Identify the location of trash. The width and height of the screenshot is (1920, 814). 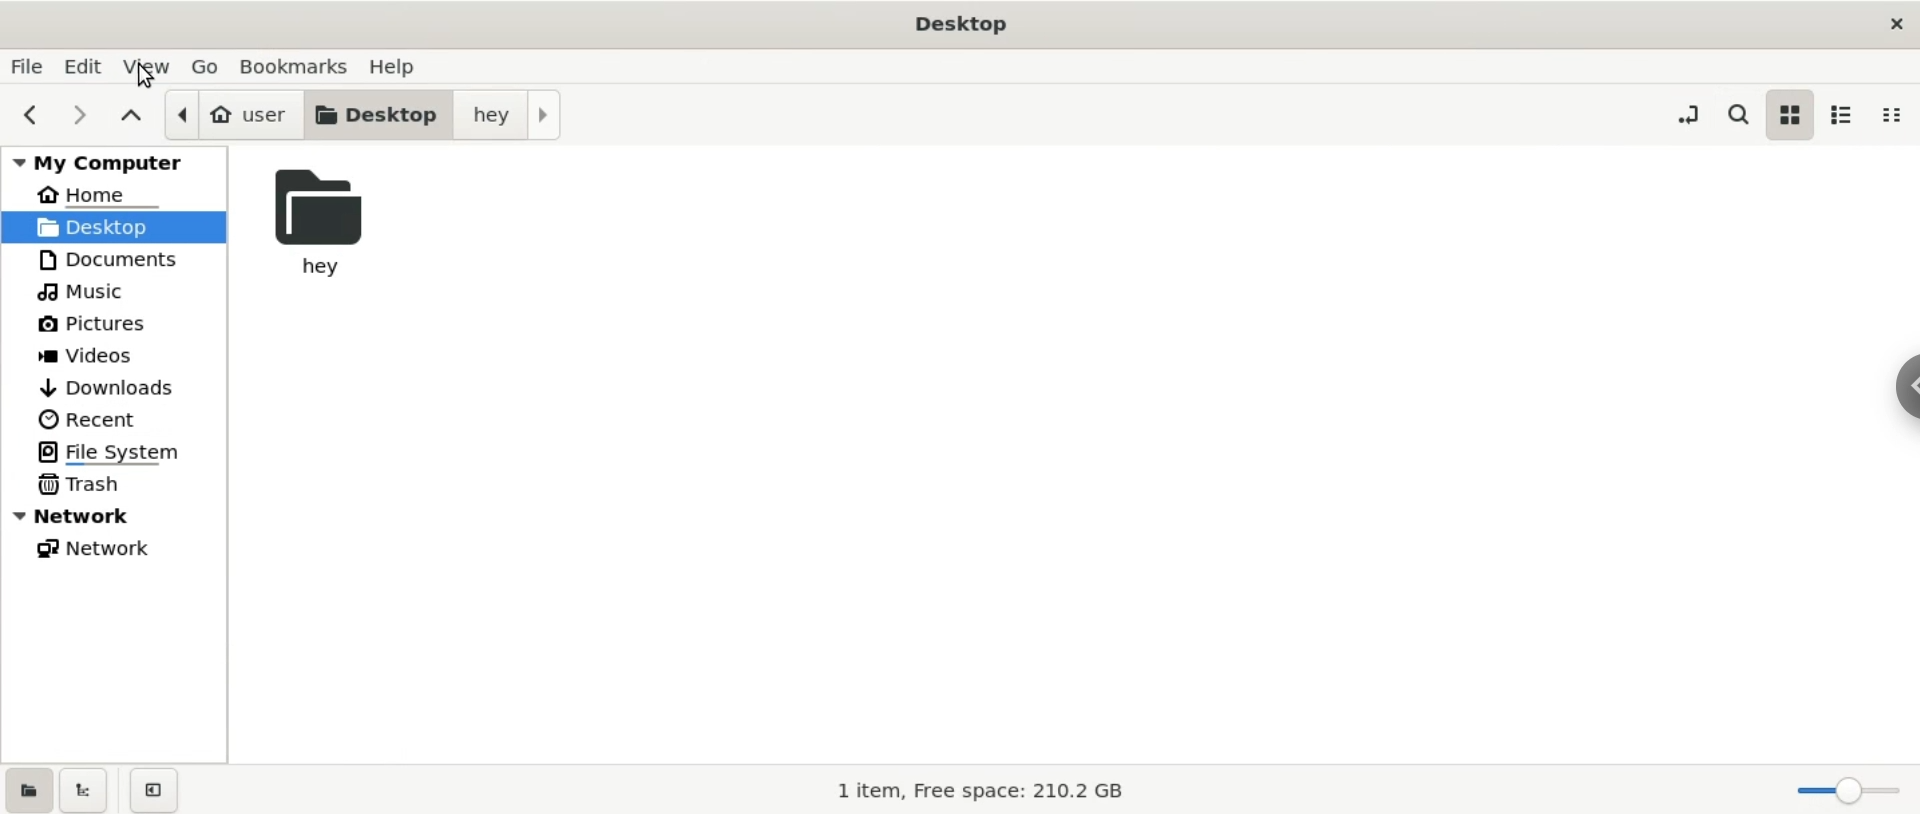
(122, 486).